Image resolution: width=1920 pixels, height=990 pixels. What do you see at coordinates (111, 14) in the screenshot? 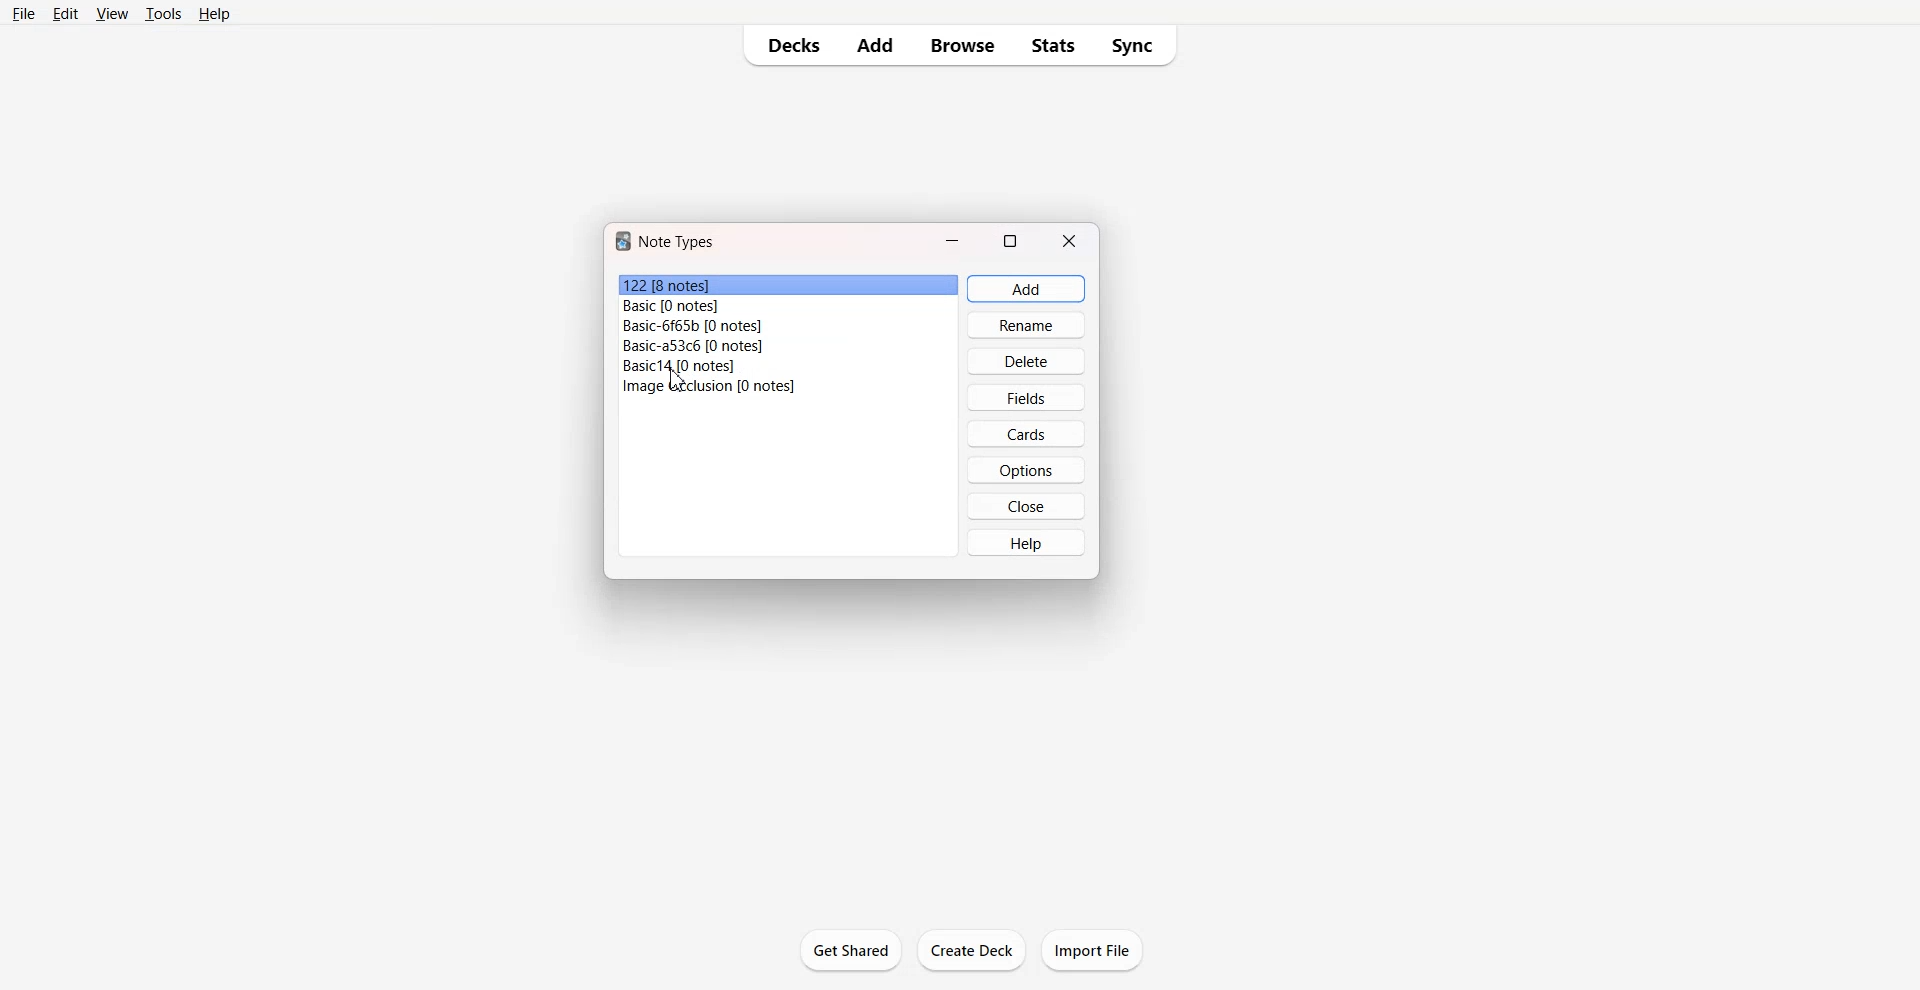
I see `View` at bounding box center [111, 14].